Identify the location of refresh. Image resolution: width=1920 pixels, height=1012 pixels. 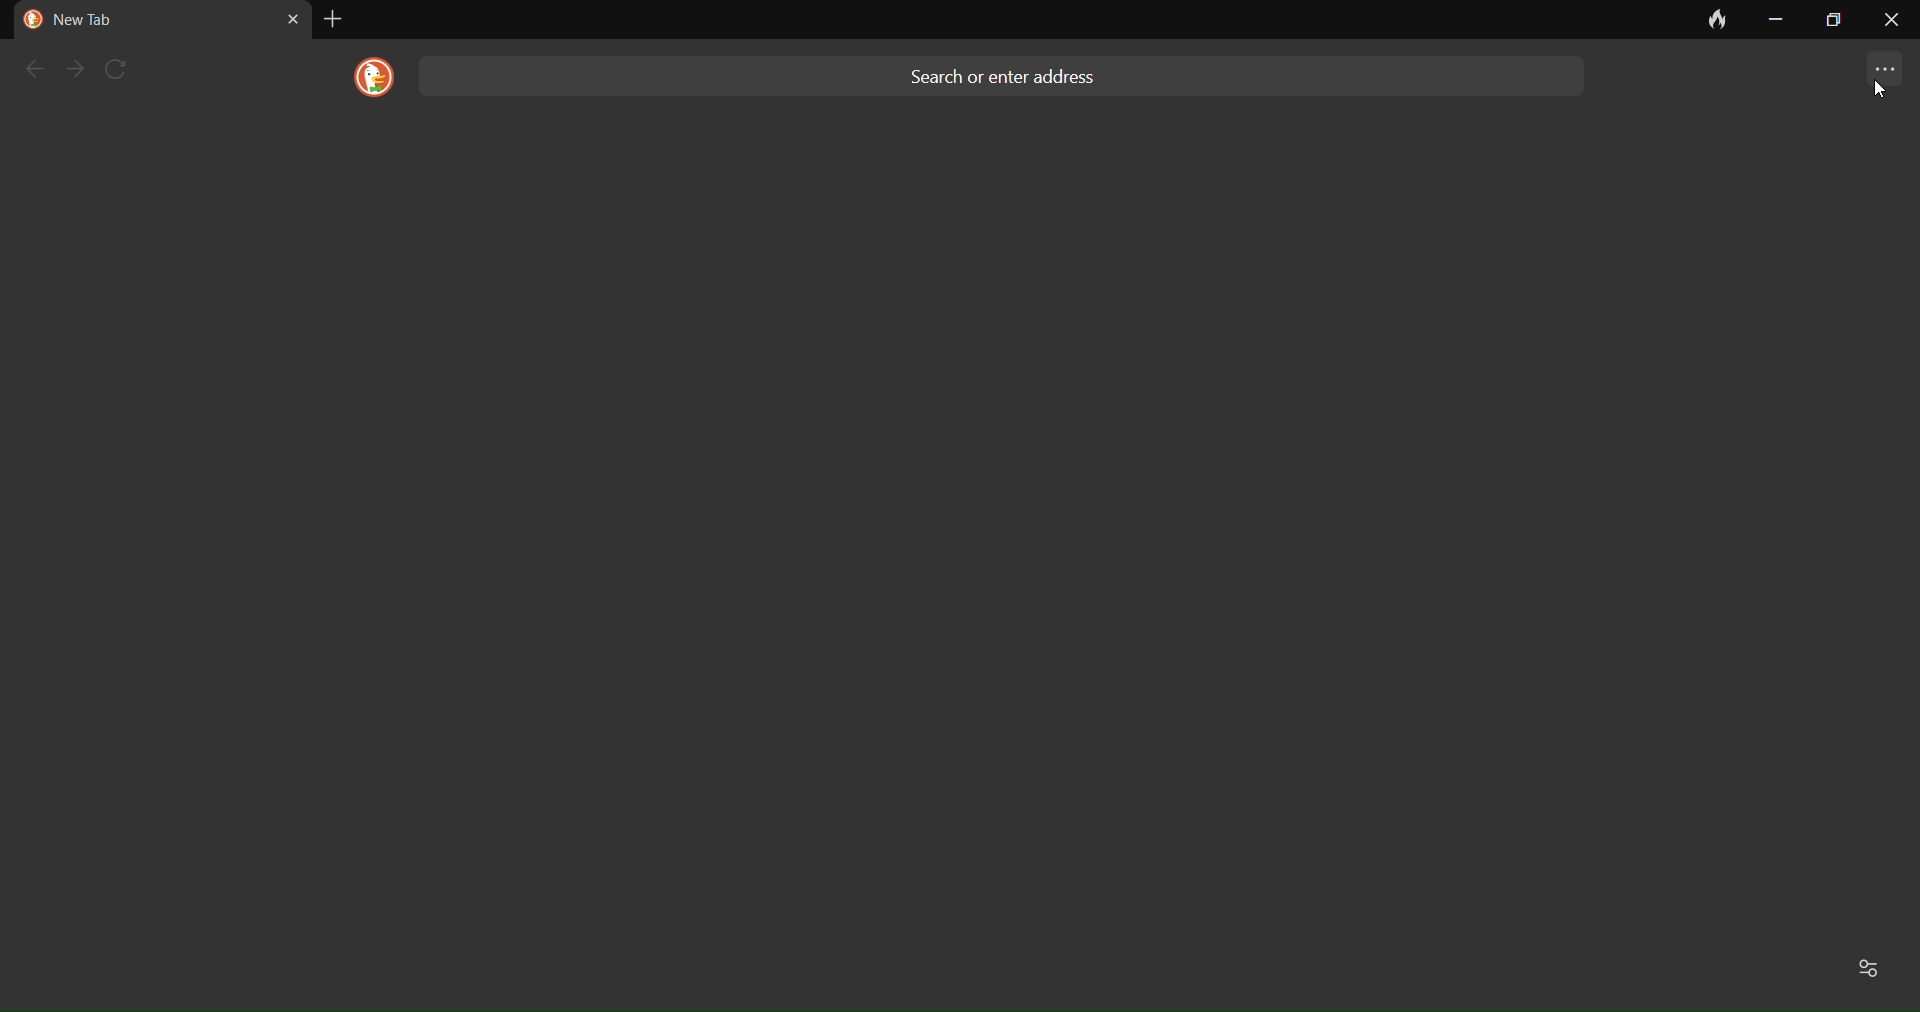
(124, 69).